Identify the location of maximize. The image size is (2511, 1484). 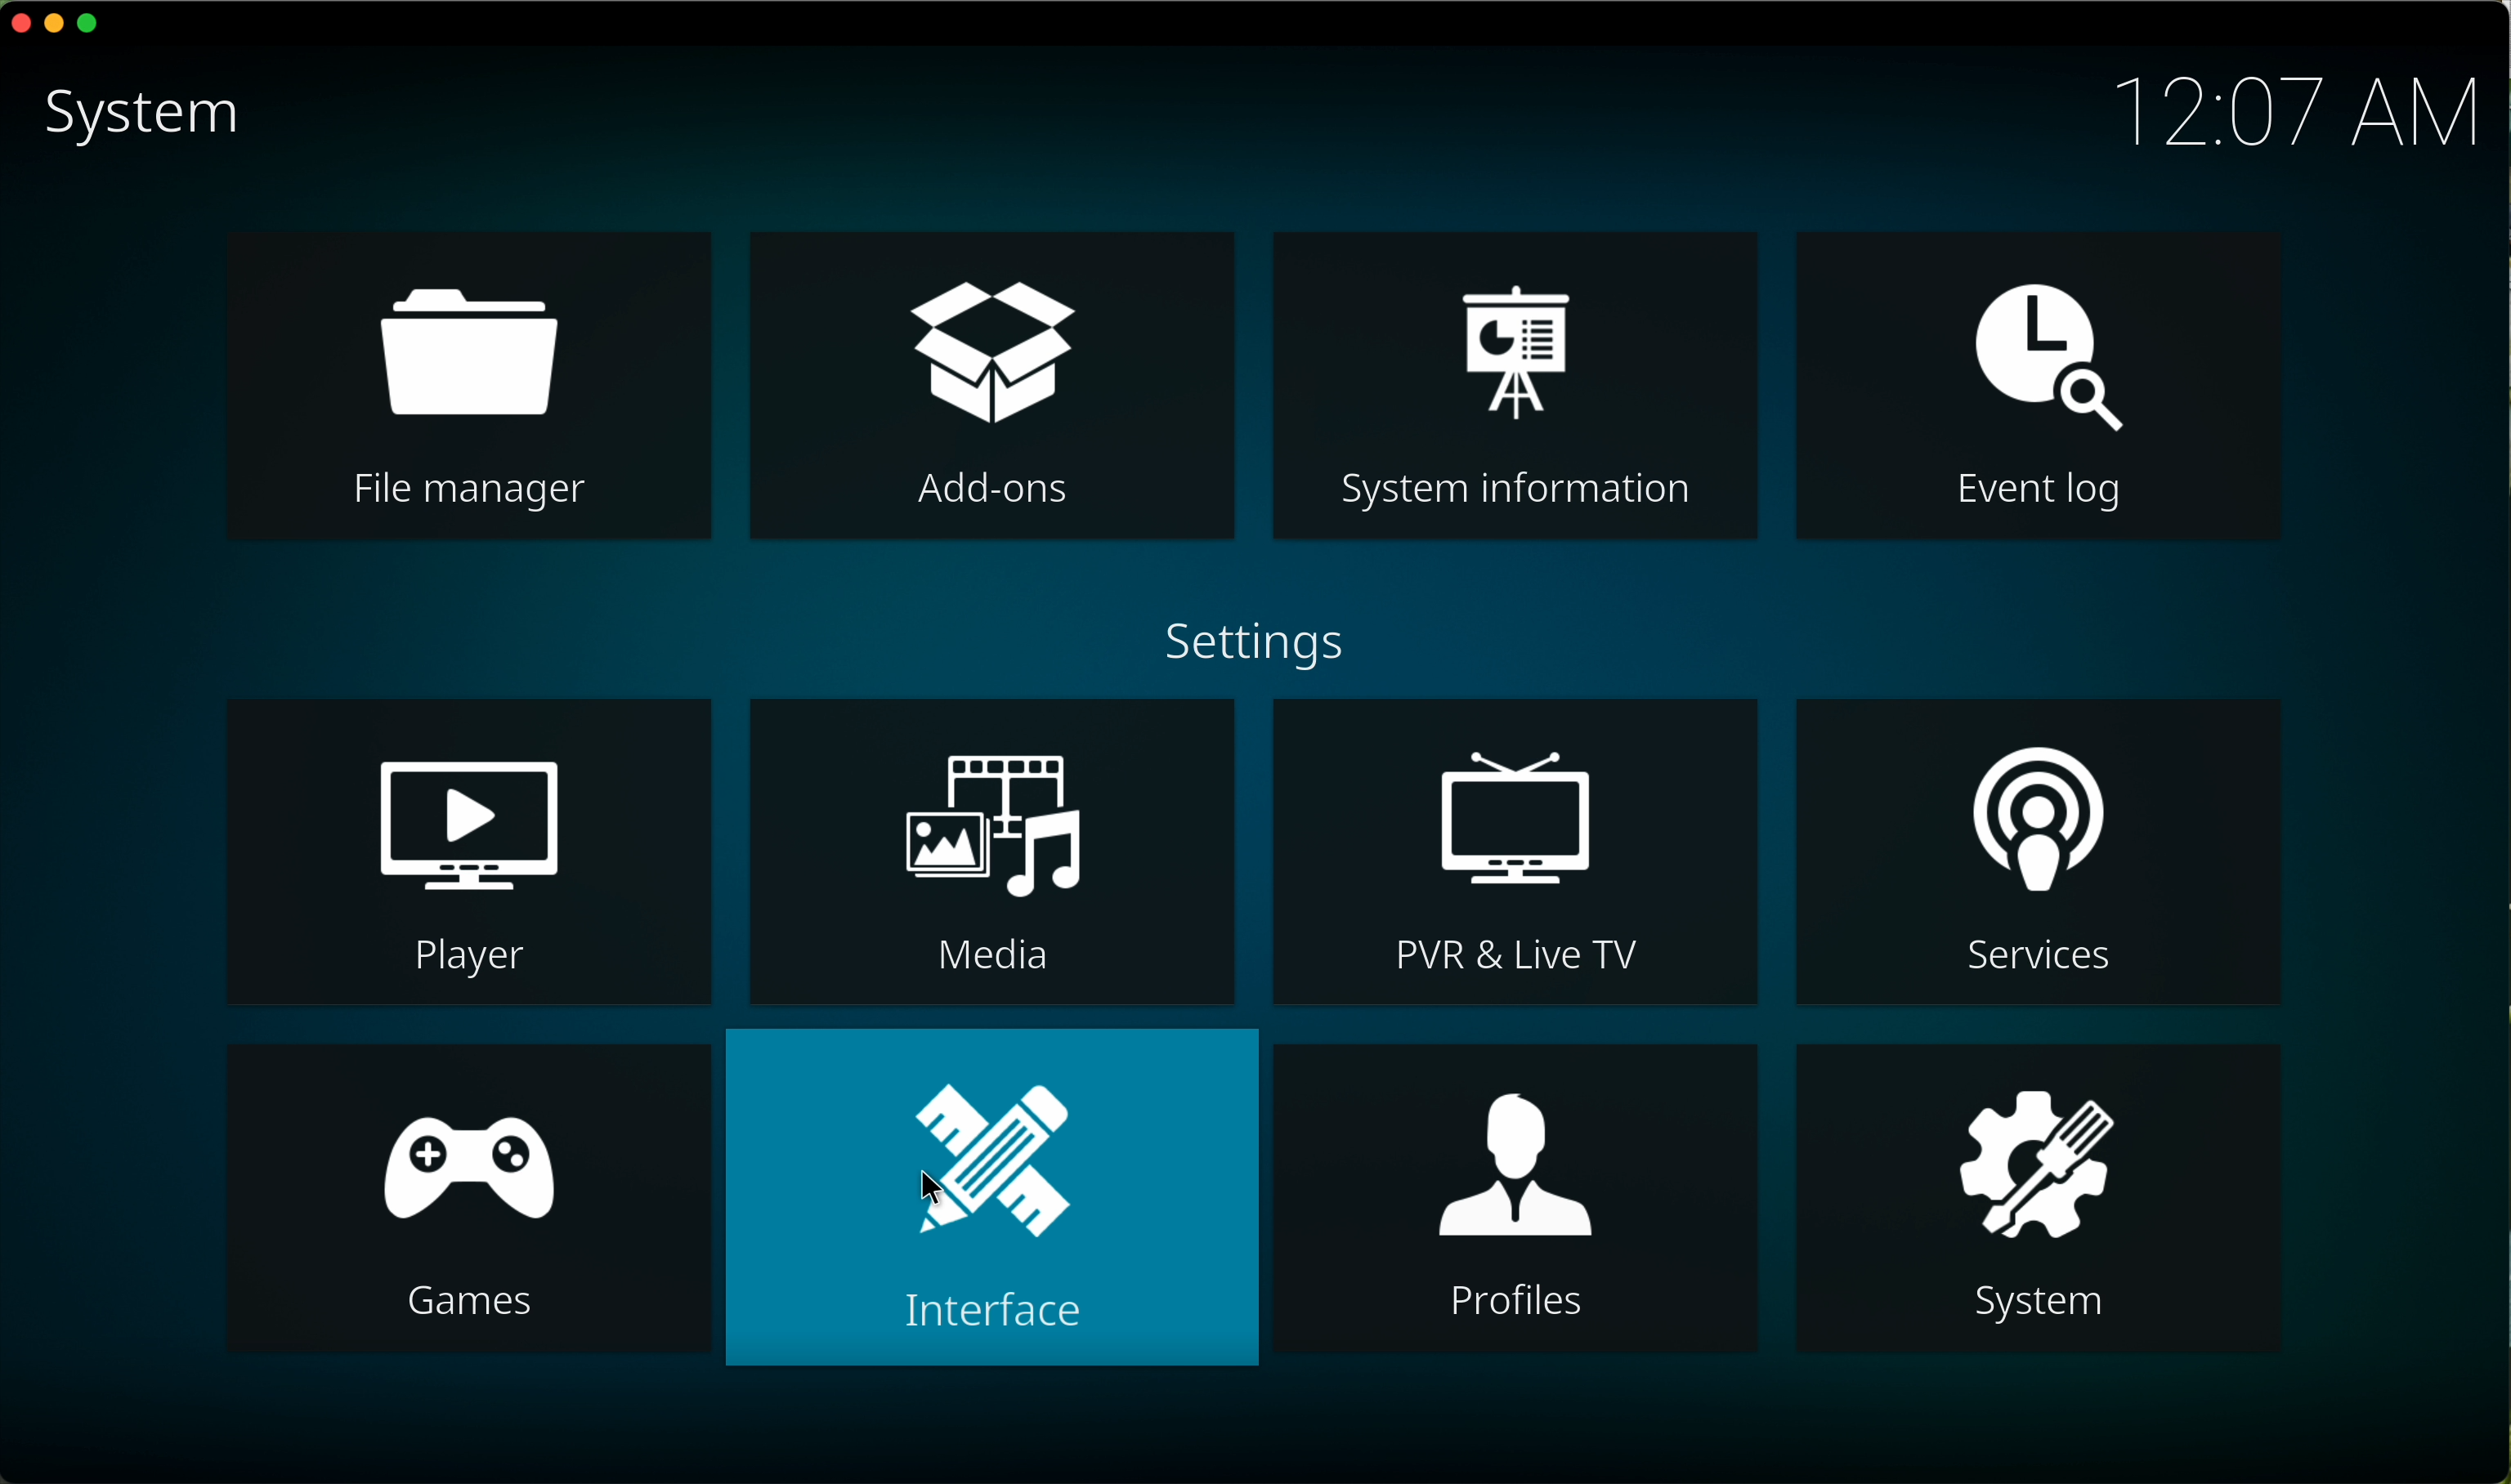
(94, 23).